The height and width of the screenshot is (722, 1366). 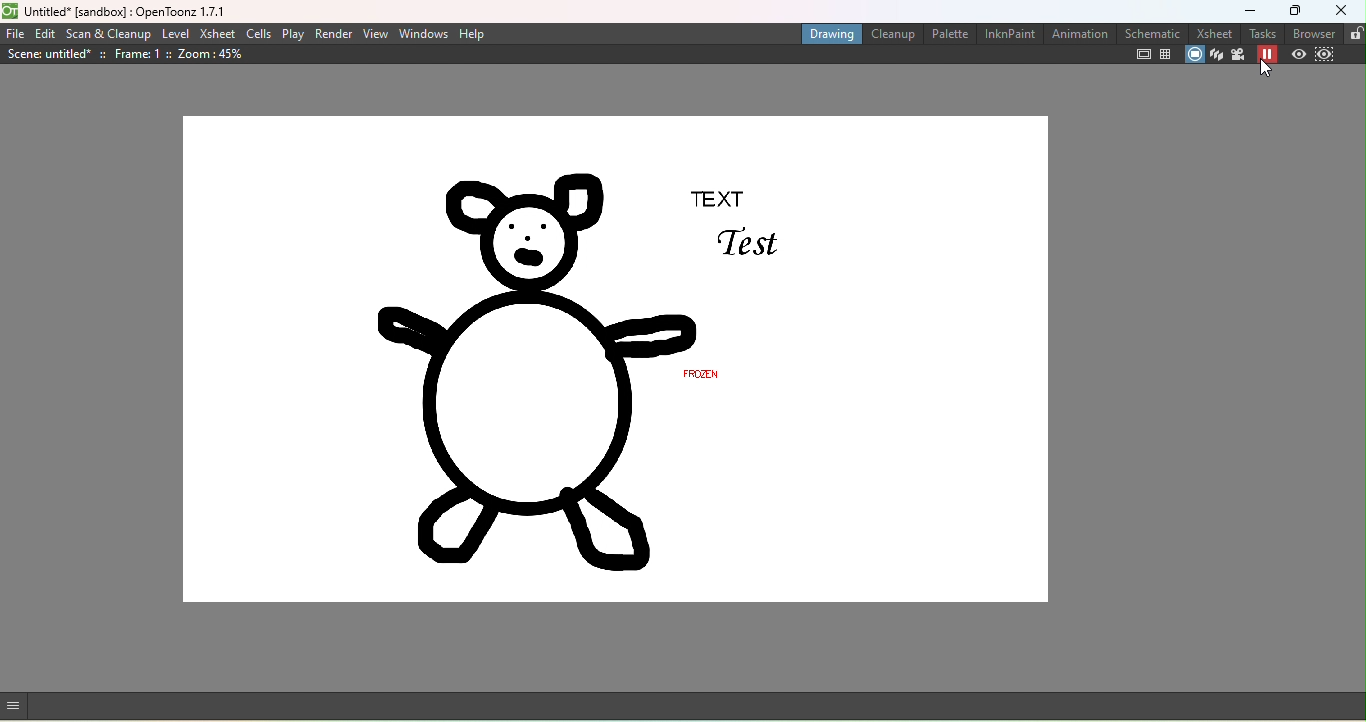 I want to click on Windows, so click(x=422, y=34).